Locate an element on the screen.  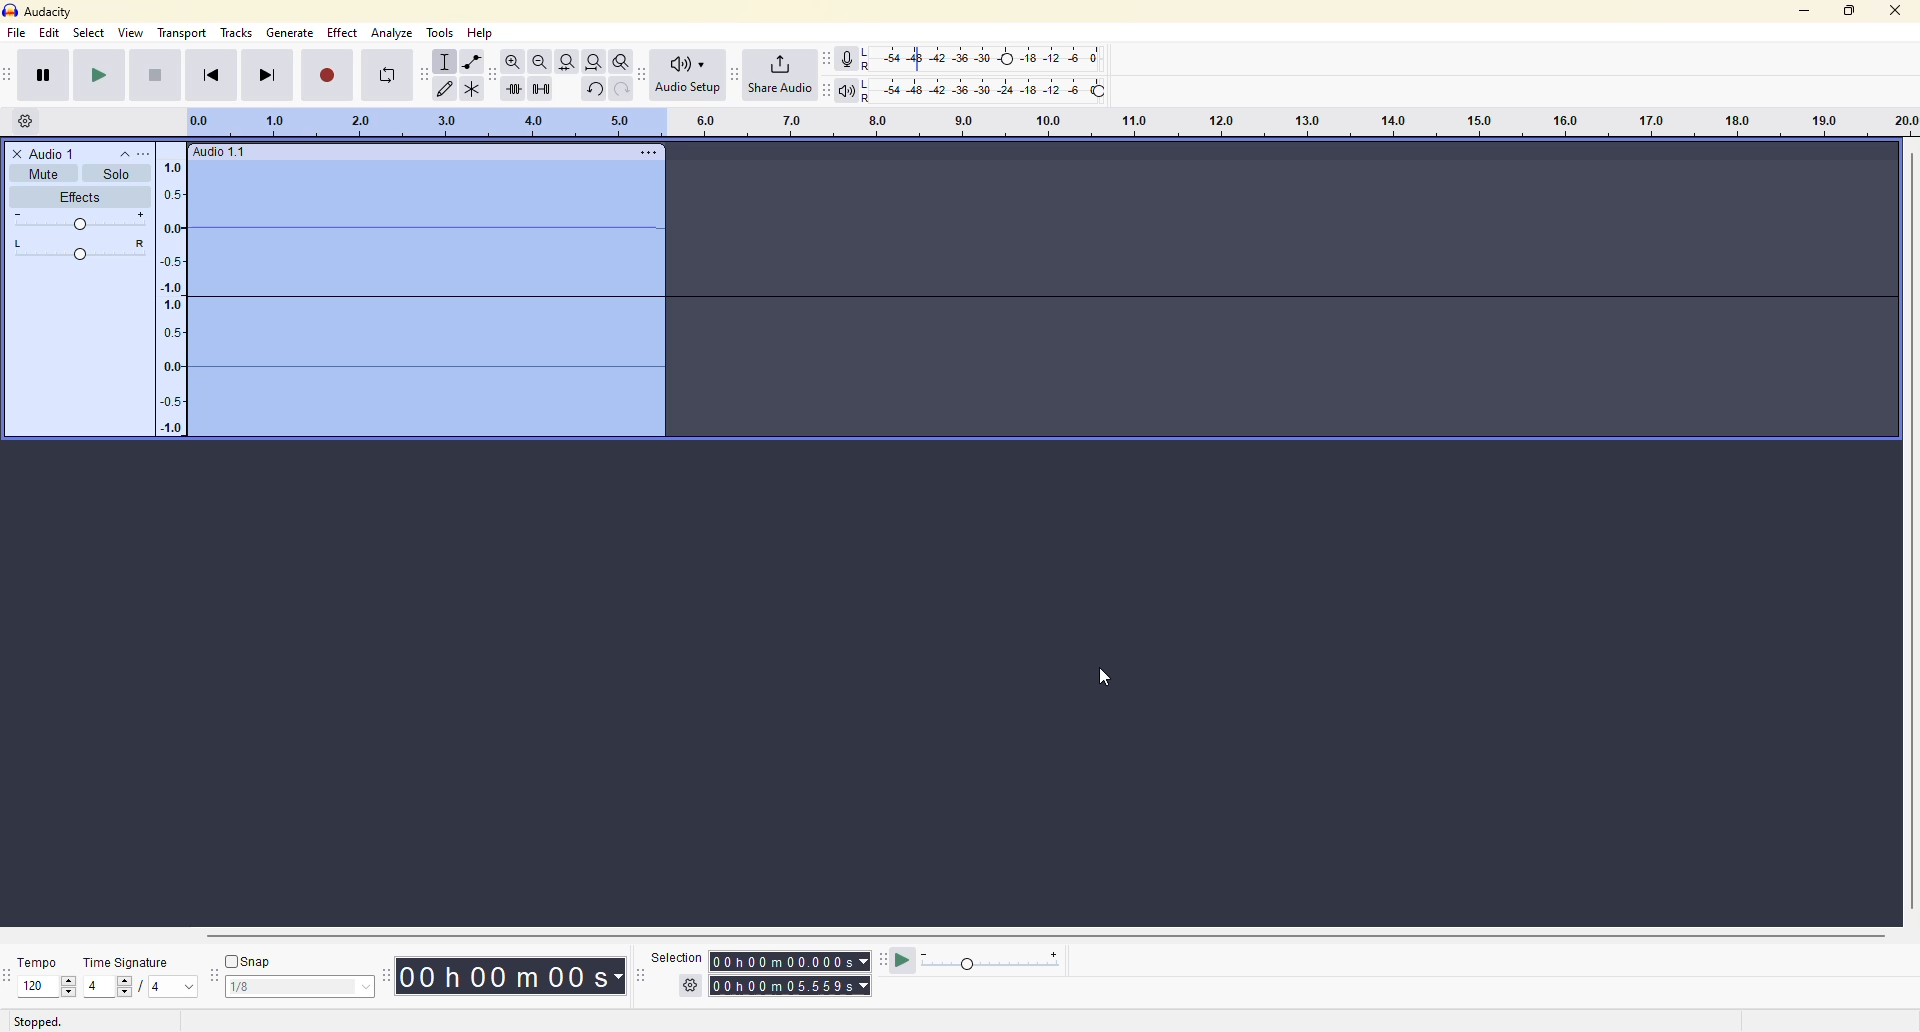
undo is located at coordinates (594, 89).